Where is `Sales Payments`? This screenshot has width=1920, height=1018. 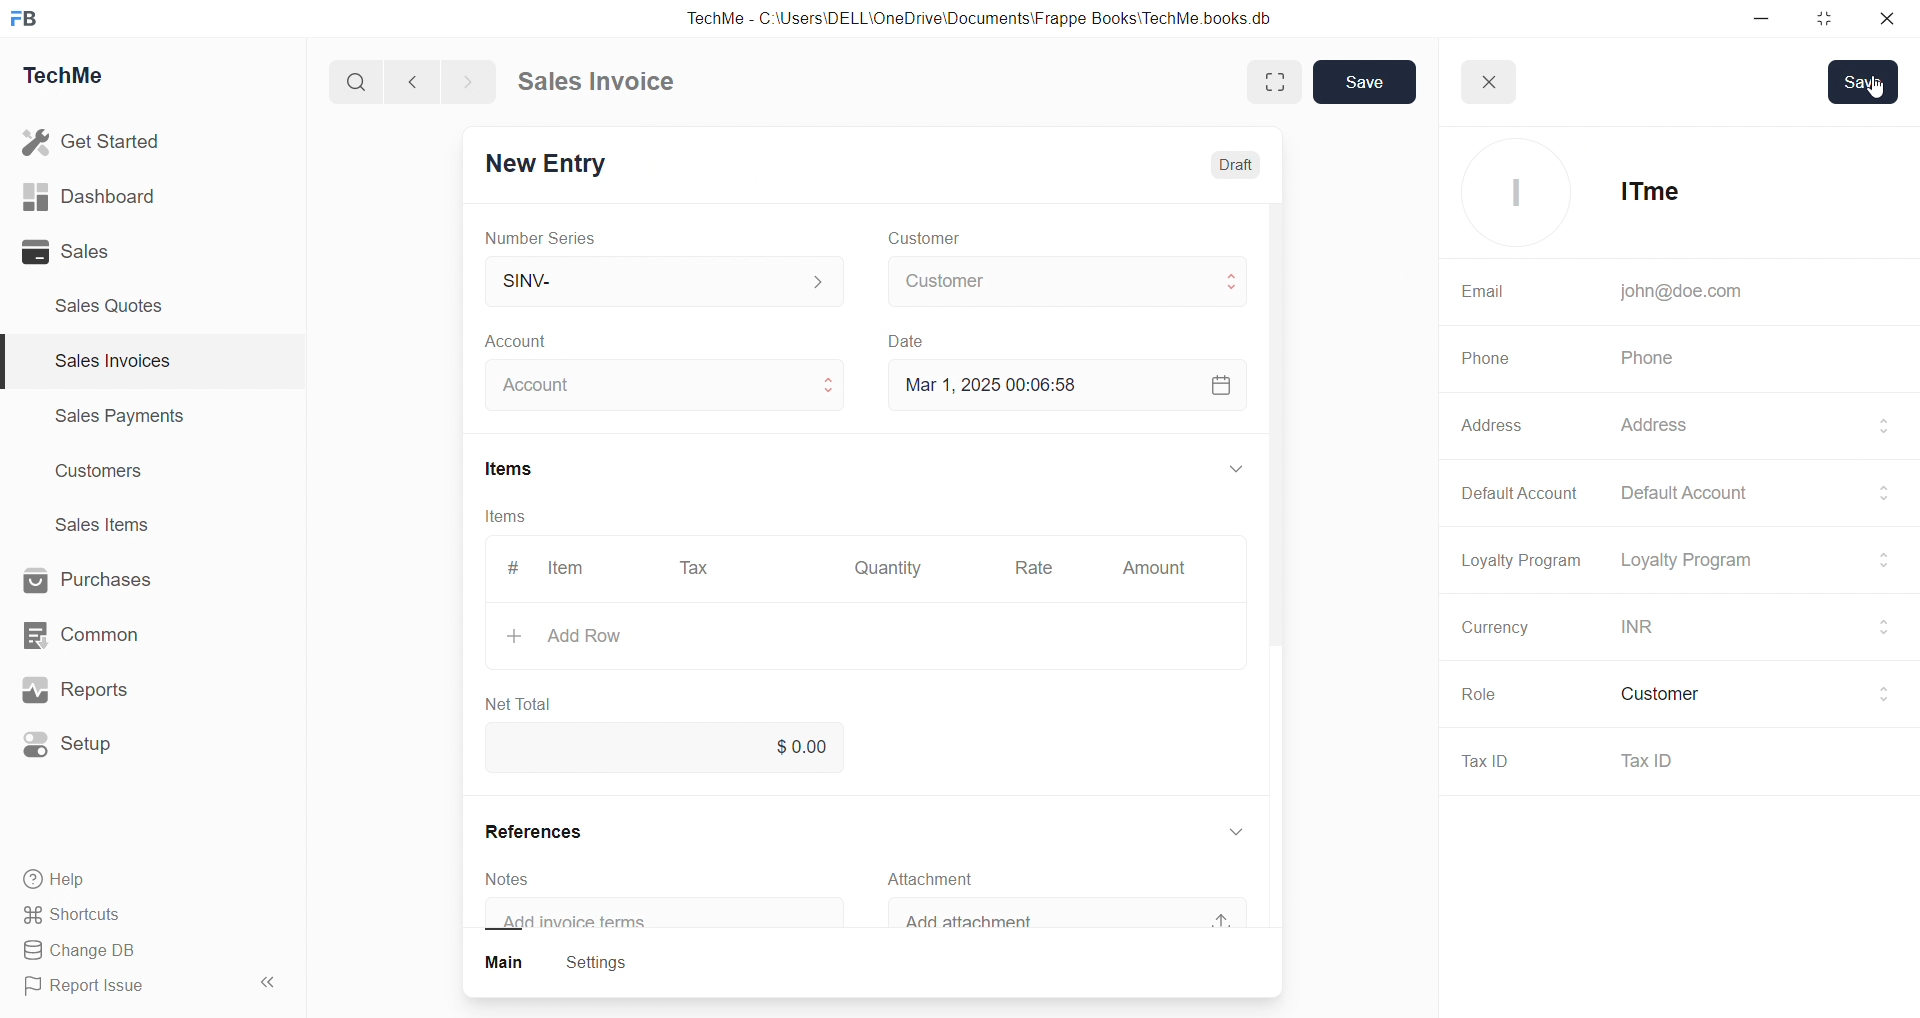
Sales Payments is located at coordinates (110, 419).